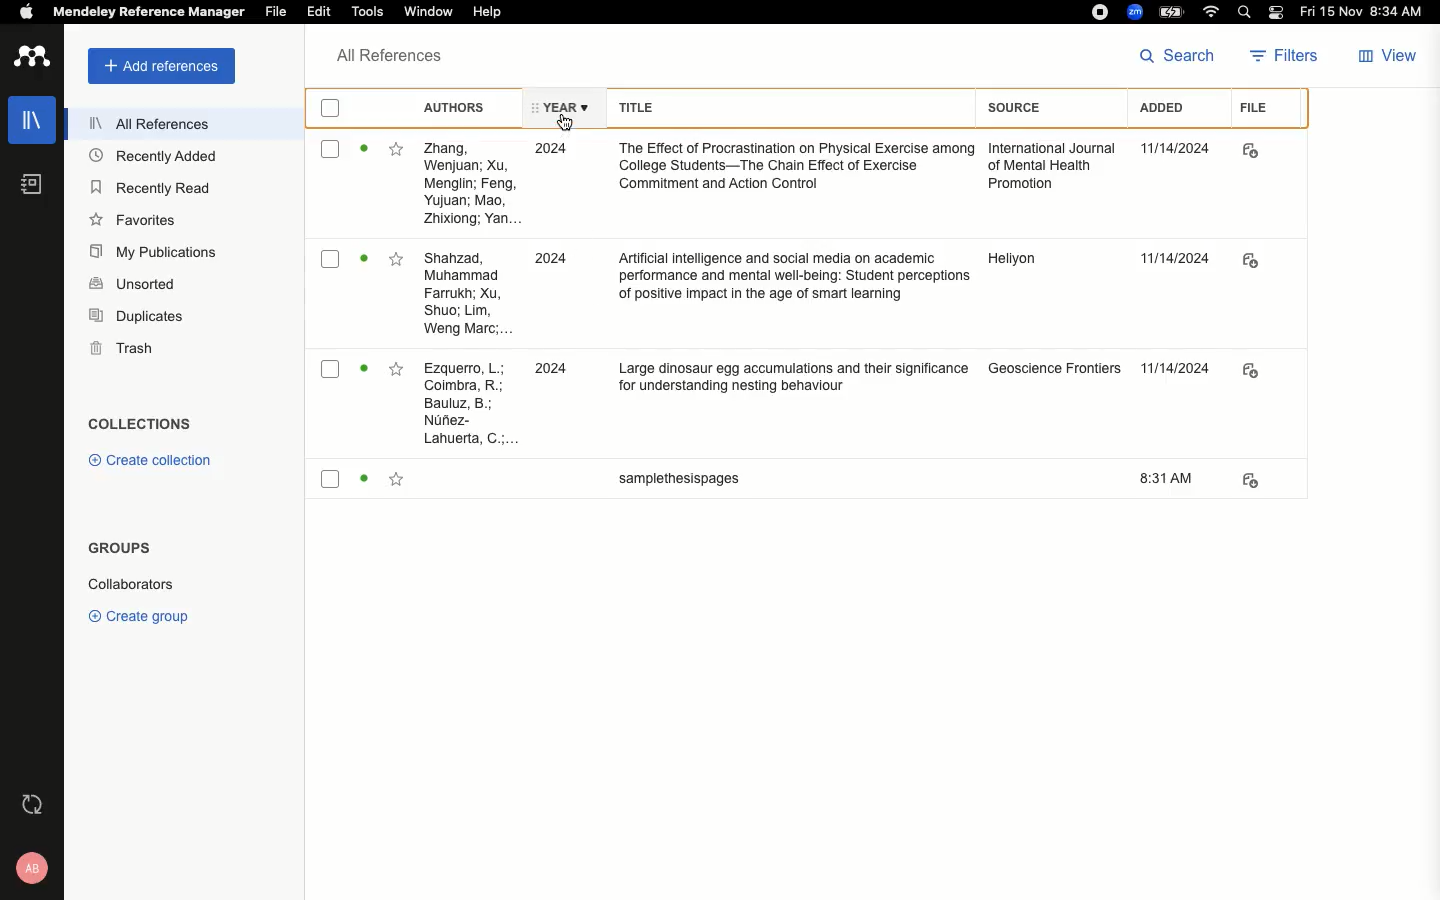  I want to click on All references, so click(147, 123).